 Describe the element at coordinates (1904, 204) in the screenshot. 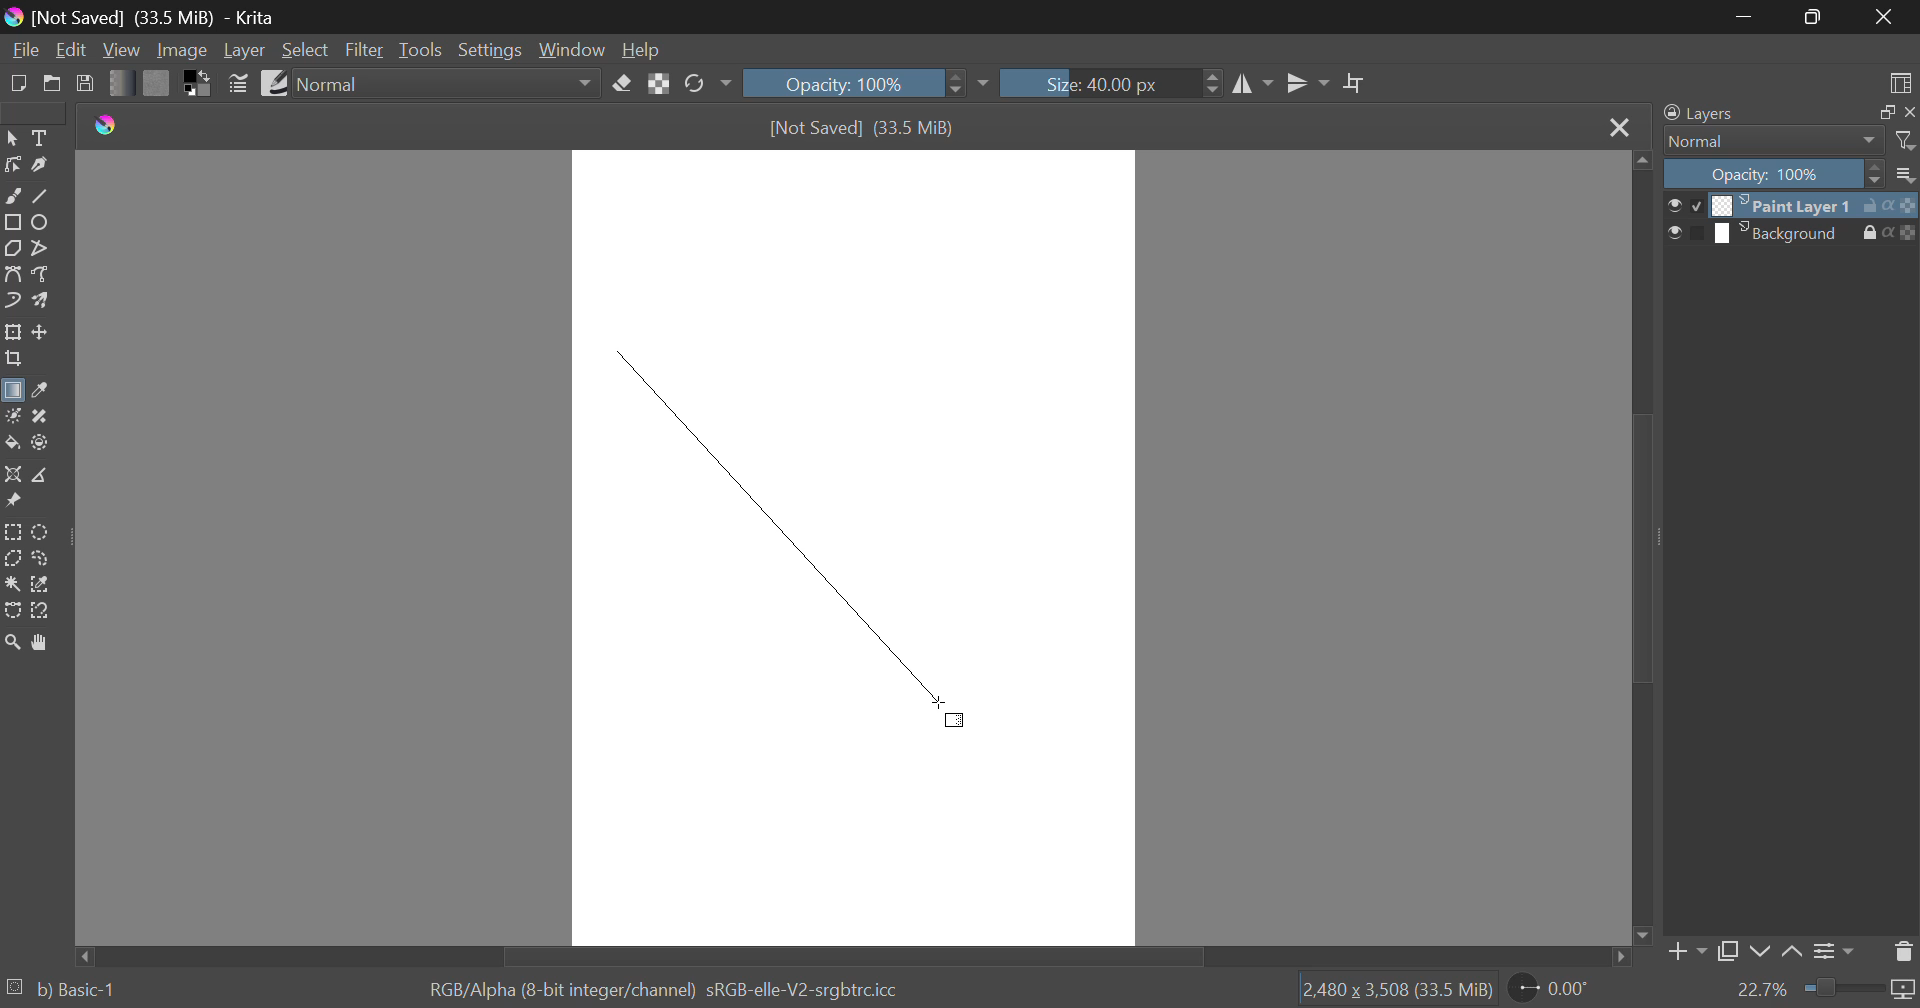

I see `icon` at that location.